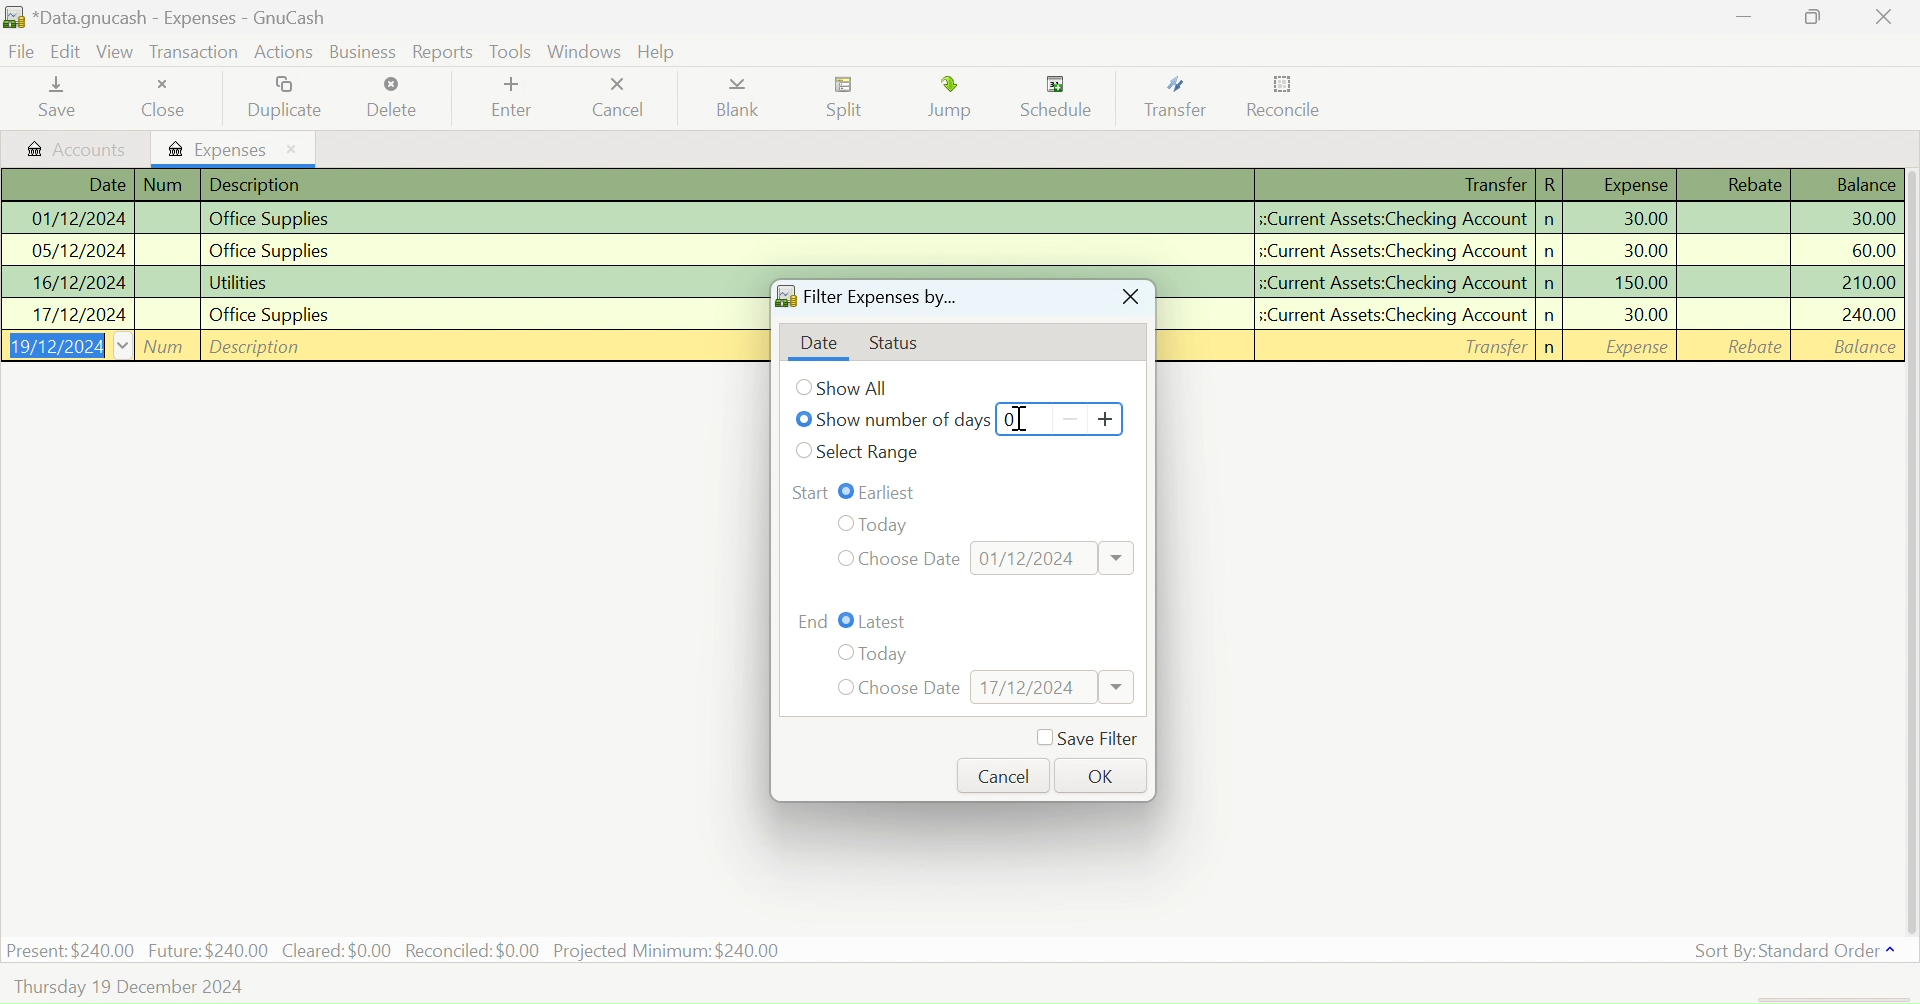 The image size is (1920, 1004). What do you see at coordinates (866, 300) in the screenshot?
I see `Filter Expenses by...` at bounding box center [866, 300].